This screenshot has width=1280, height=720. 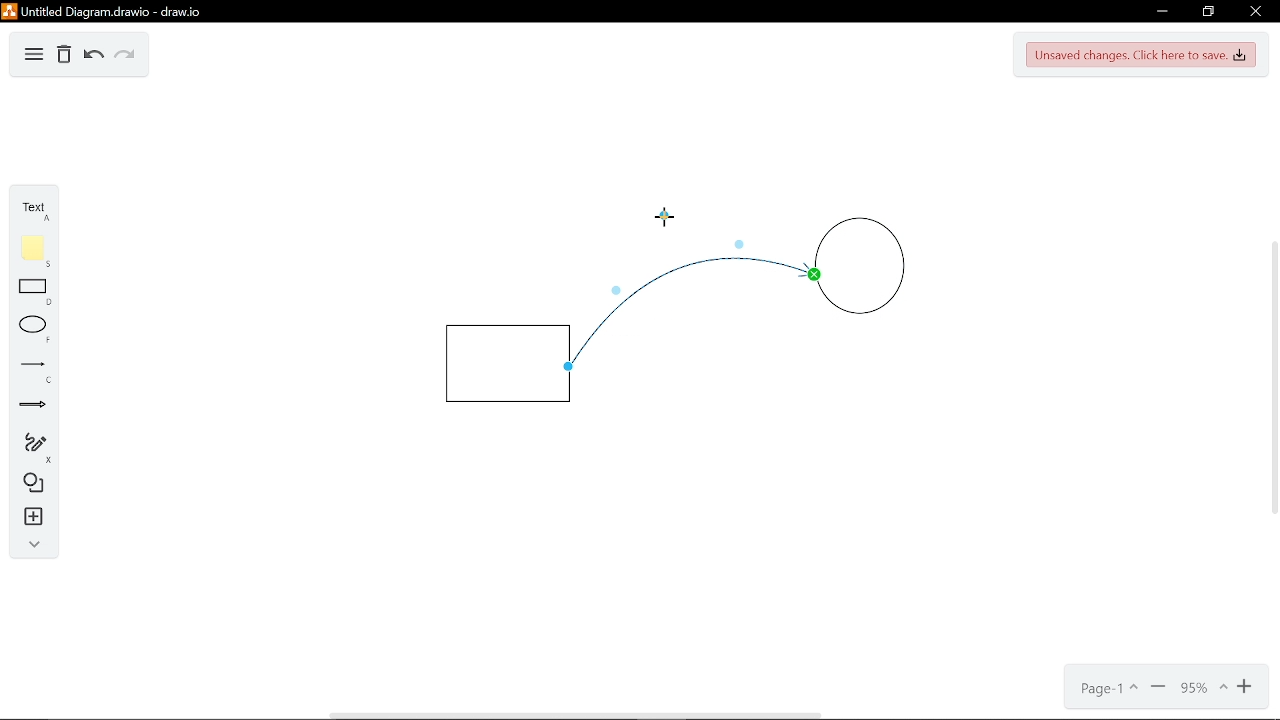 What do you see at coordinates (30, 251) in the screenshot?
I see `Flote` at bounding box center [30, 251].